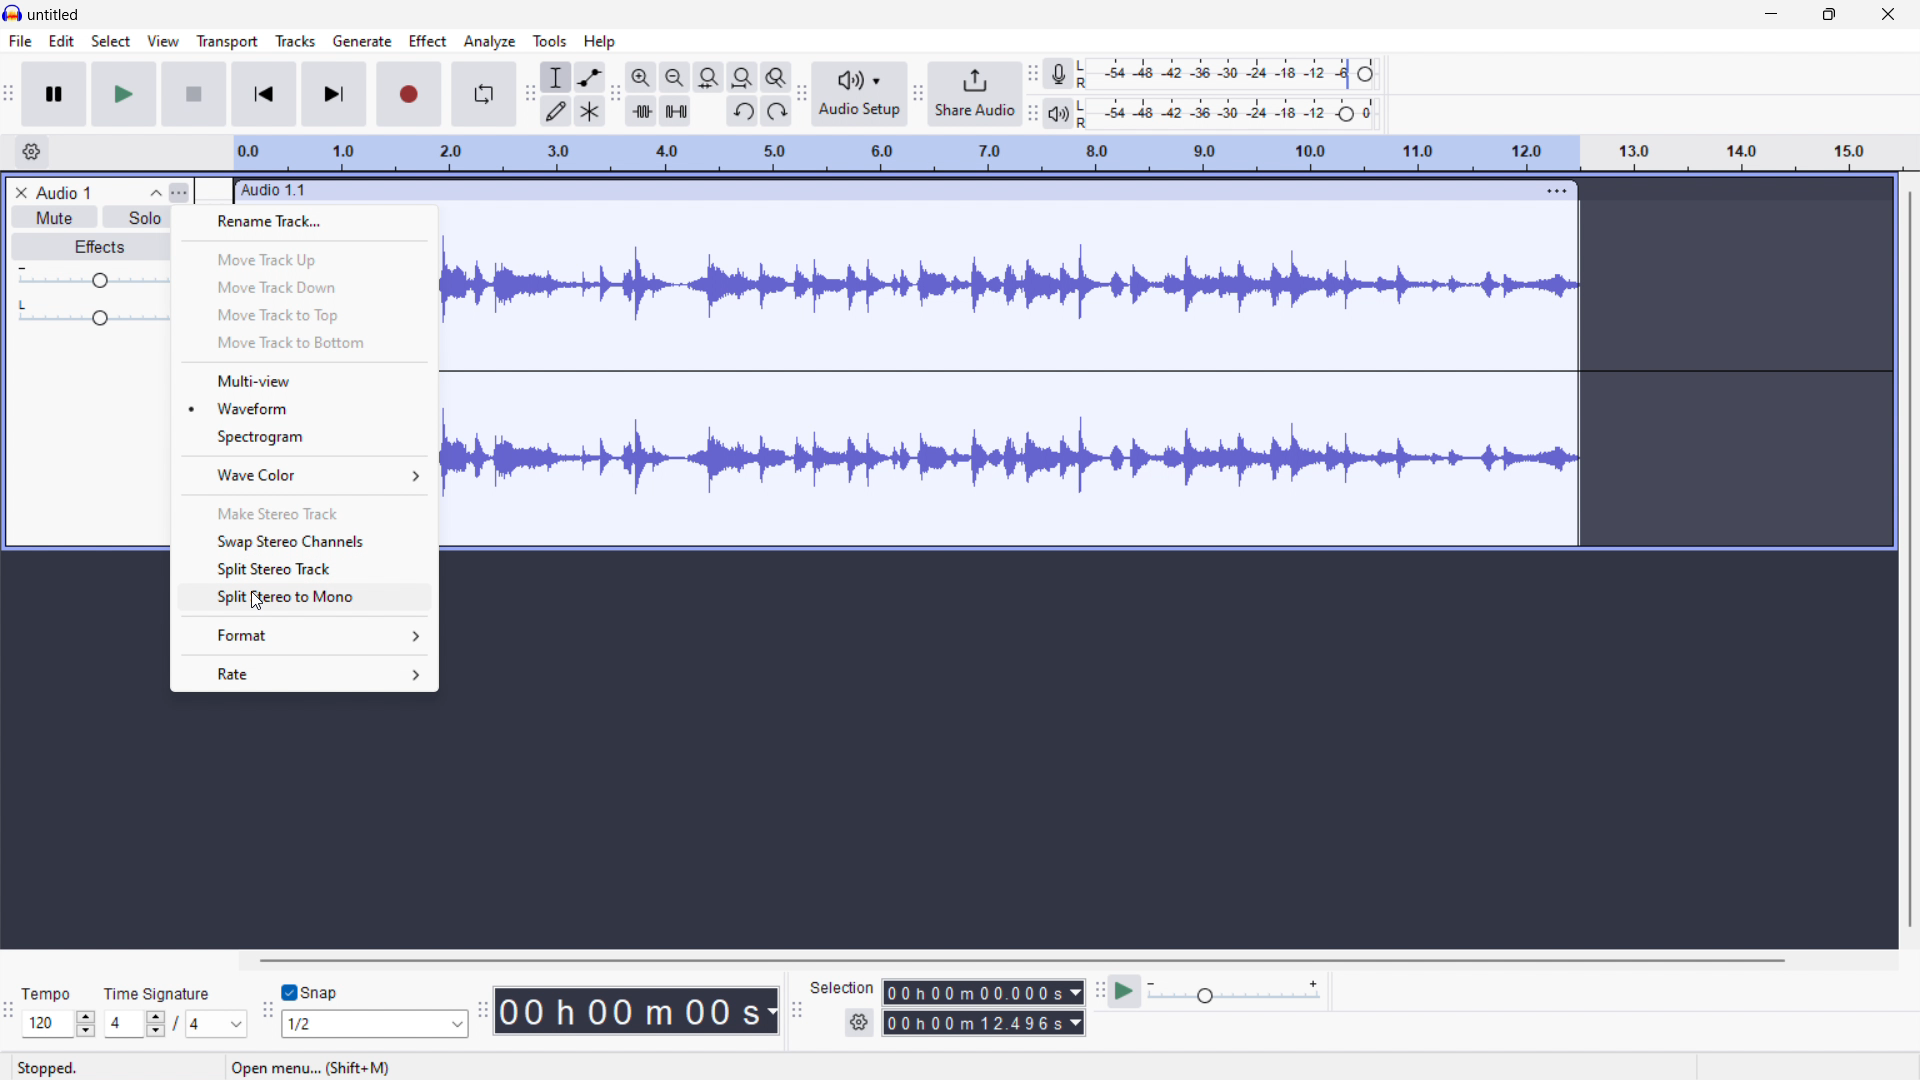 The image size is (1920, 1080). What do you see at coordinates (308, 1067) in the screenshot?
I see `Open menu shortcut info` at bounding box center [308, 1067].